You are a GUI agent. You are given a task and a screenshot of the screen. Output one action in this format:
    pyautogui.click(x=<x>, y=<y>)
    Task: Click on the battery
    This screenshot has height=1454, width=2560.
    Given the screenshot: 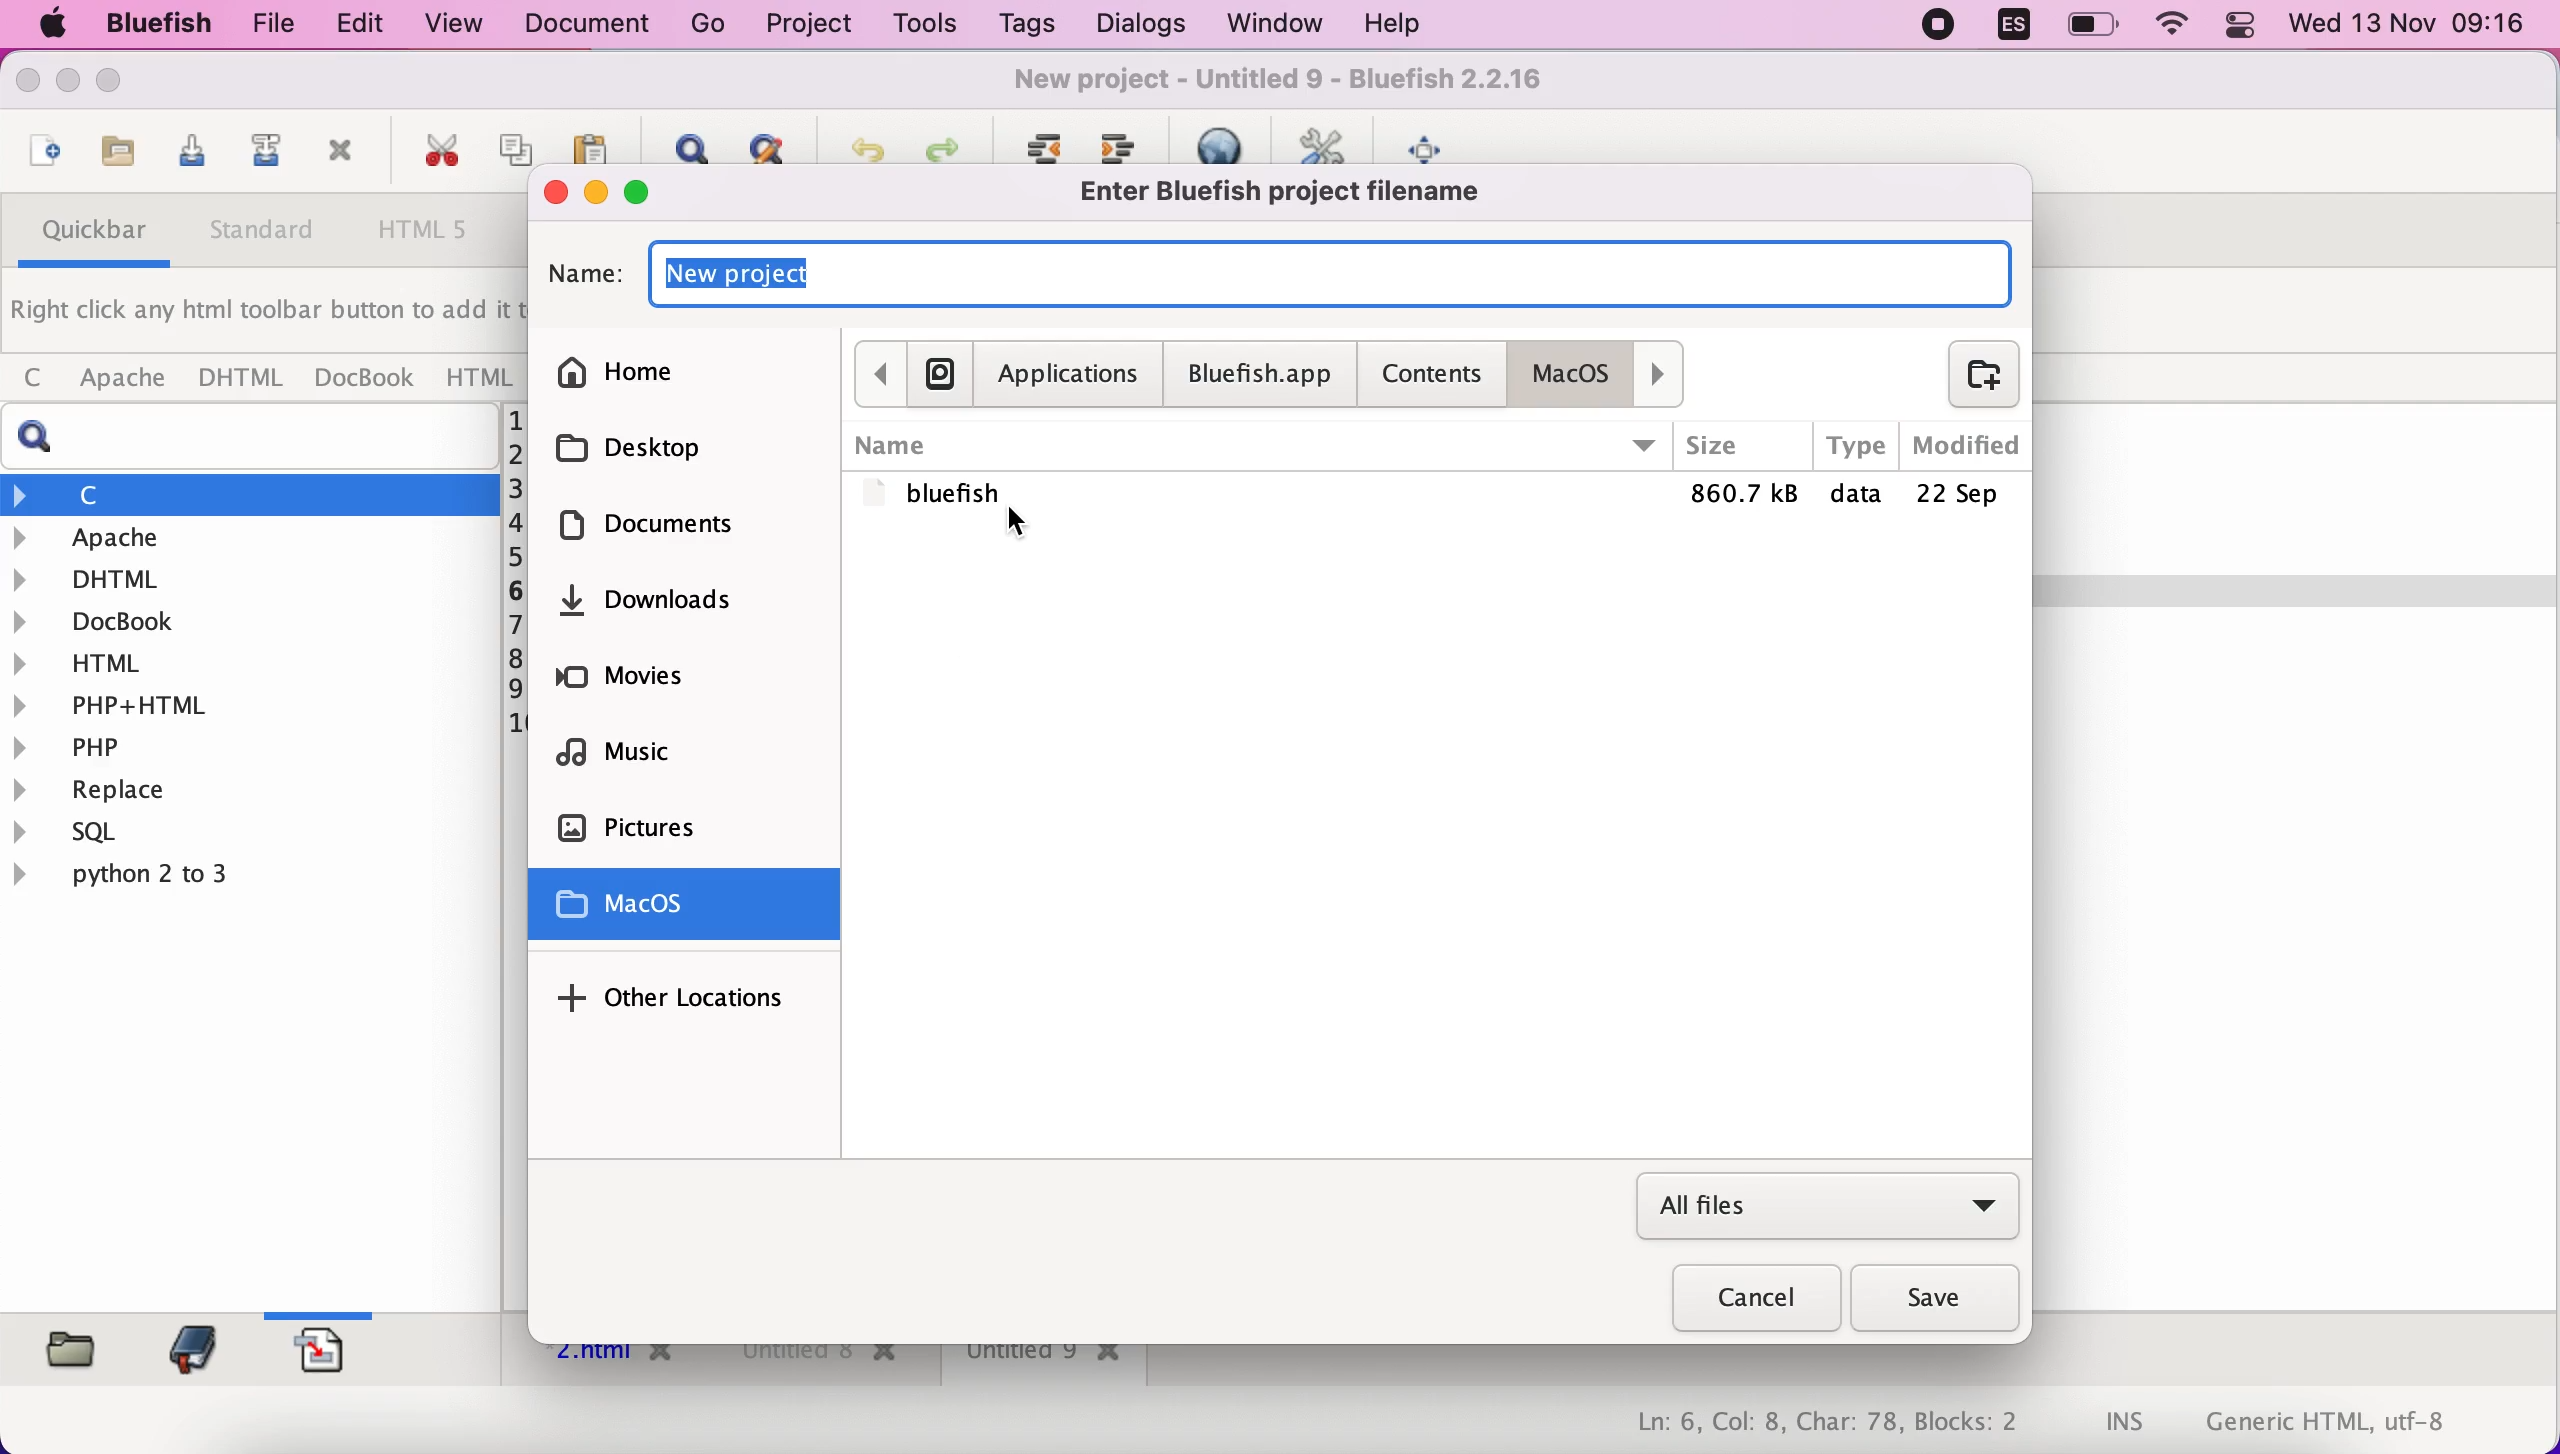 What is the action you would take?
    pyautogui.click(x=2096, y=26)
    